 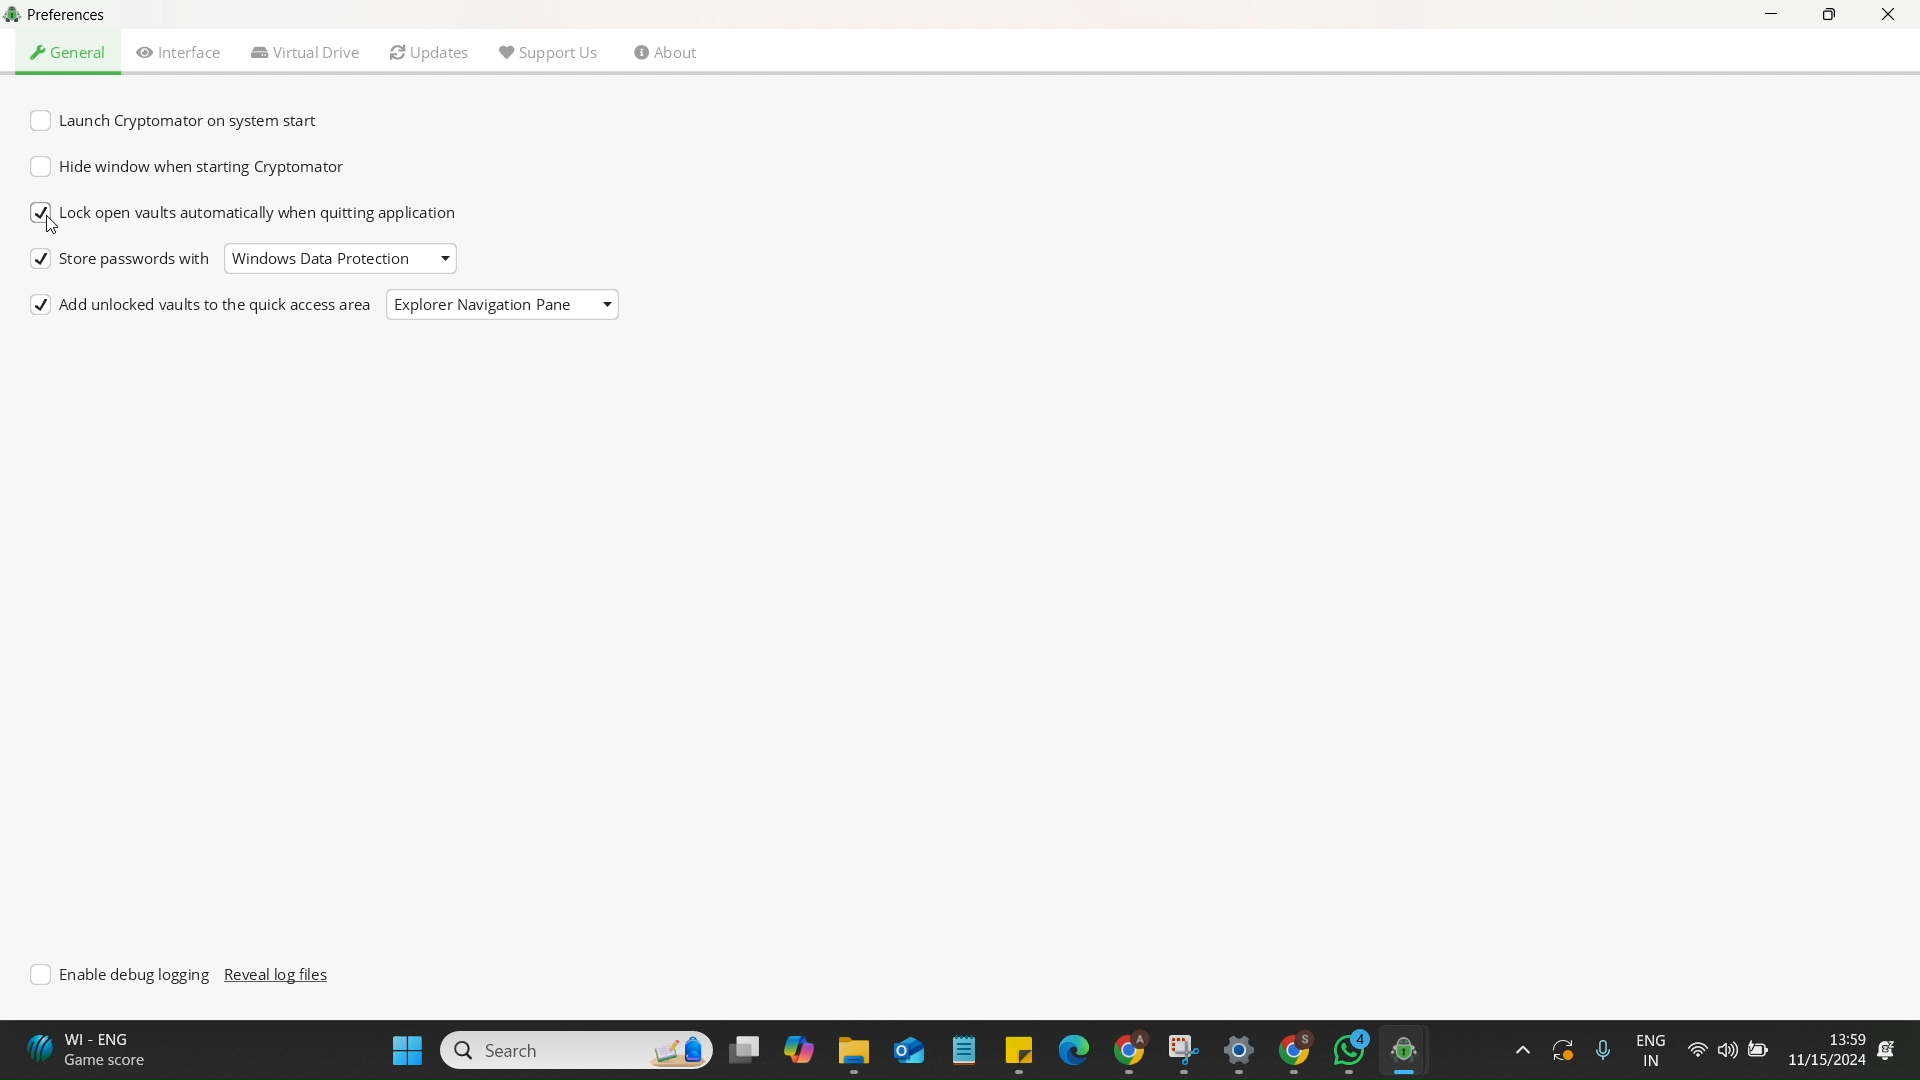 What do you see at coordinates (482, 307) in the screenshot?
I see `Explorer Navigation Pane` at bounding box center [482, 307].